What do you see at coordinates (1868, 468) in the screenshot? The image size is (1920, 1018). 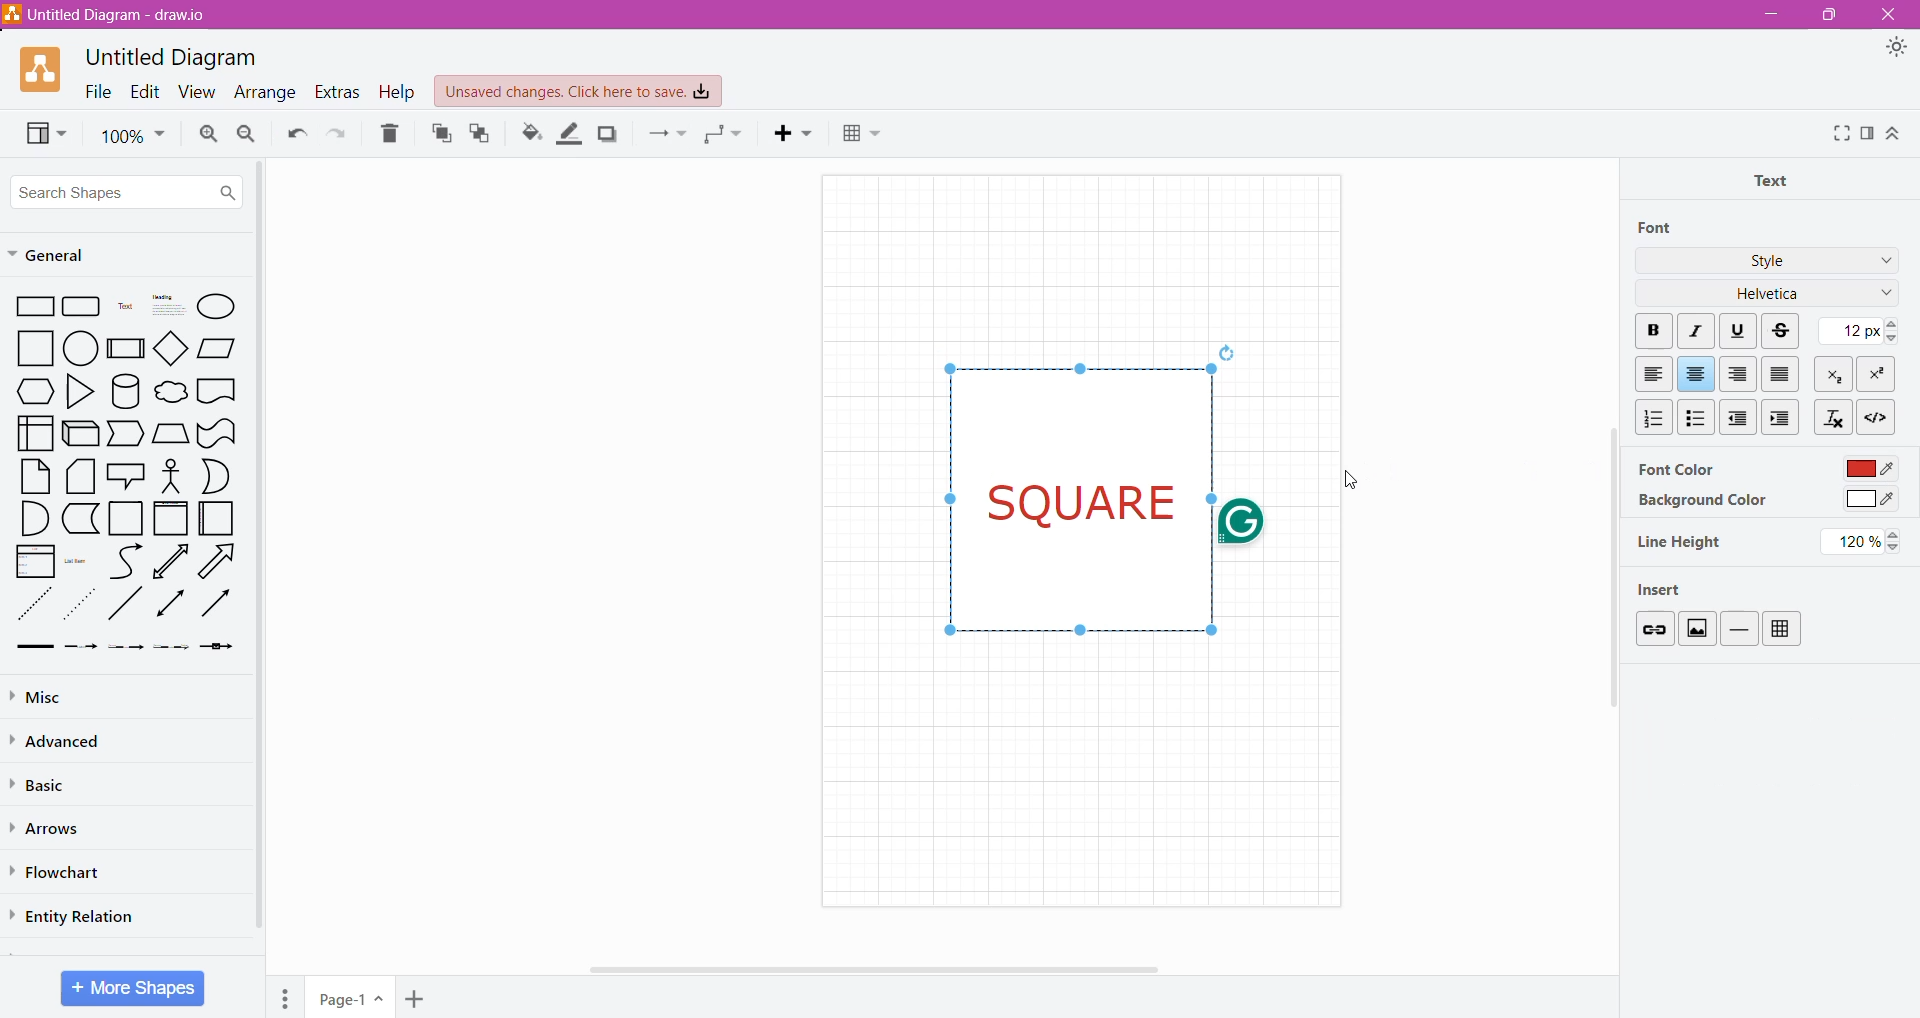 I see `Click to select Font Color` at bounding box center [1868, 468].